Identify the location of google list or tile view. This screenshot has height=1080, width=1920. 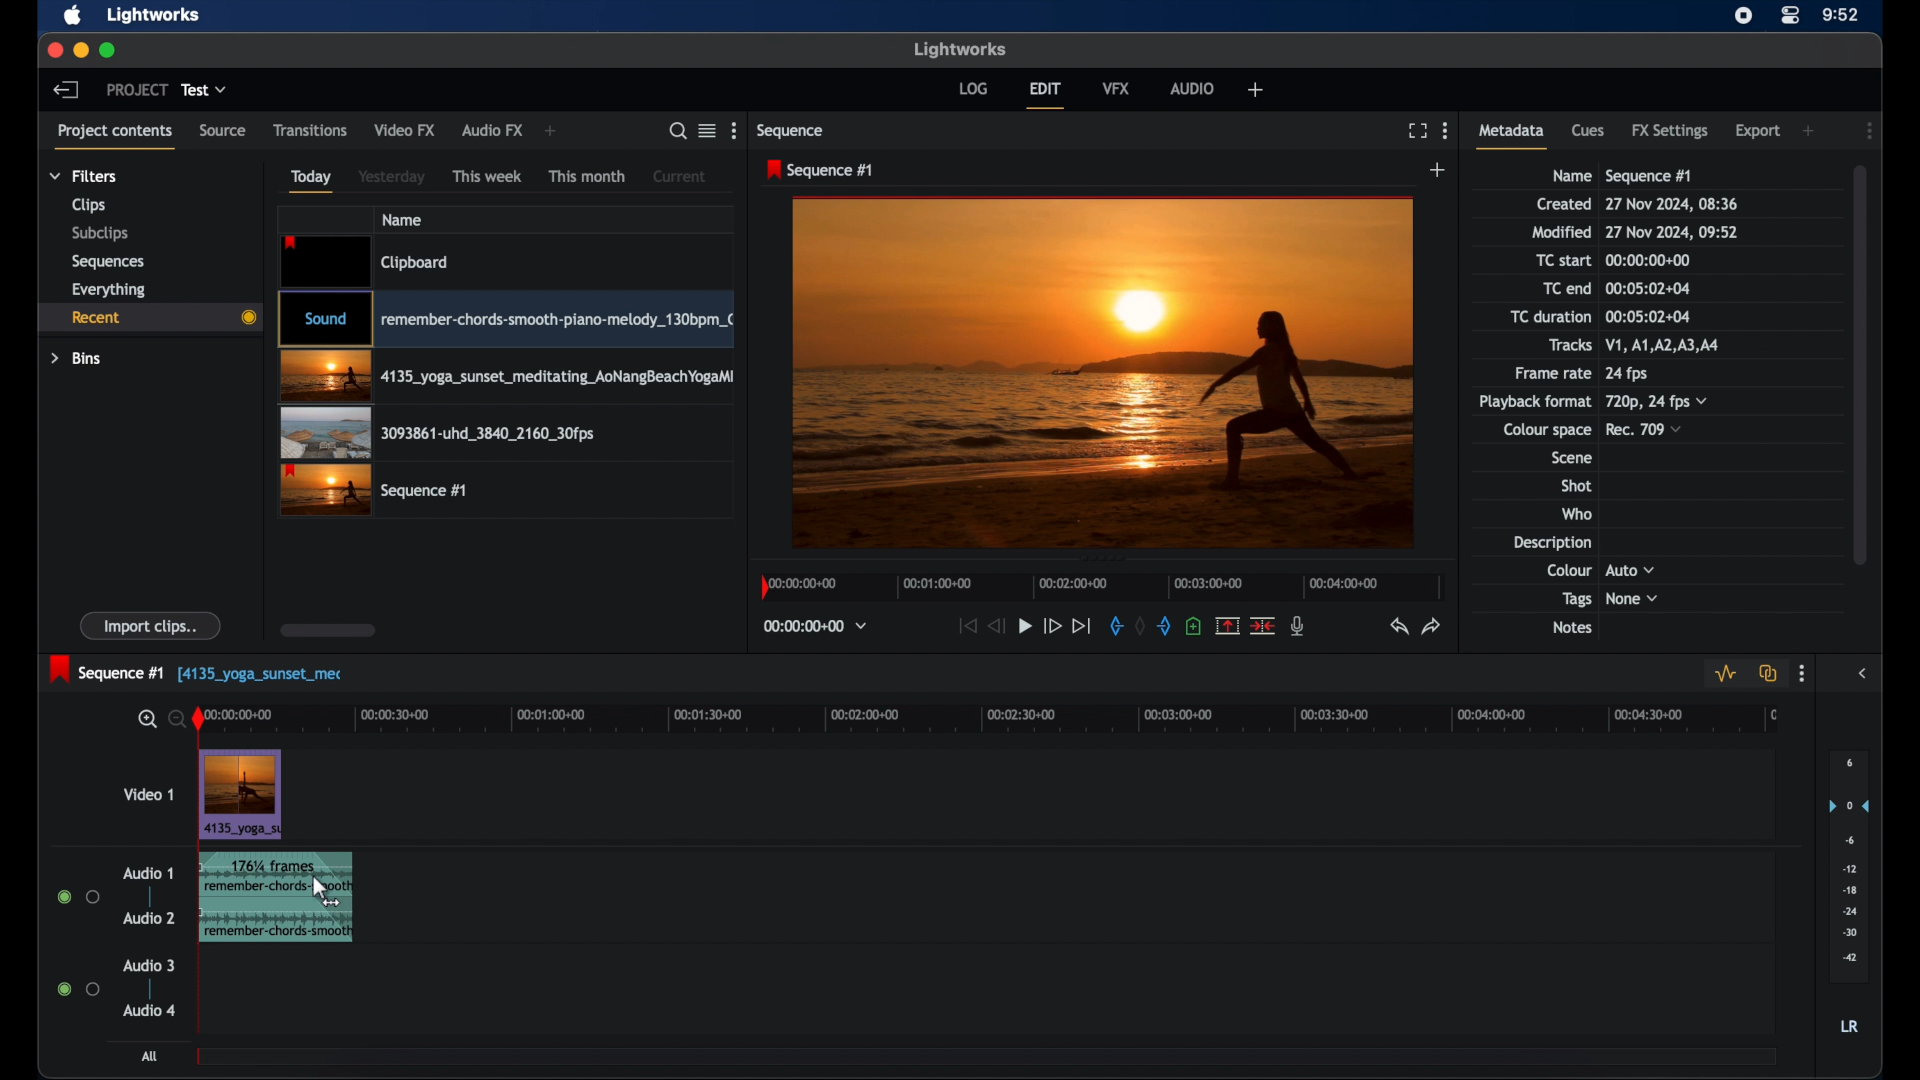
(708, 130).